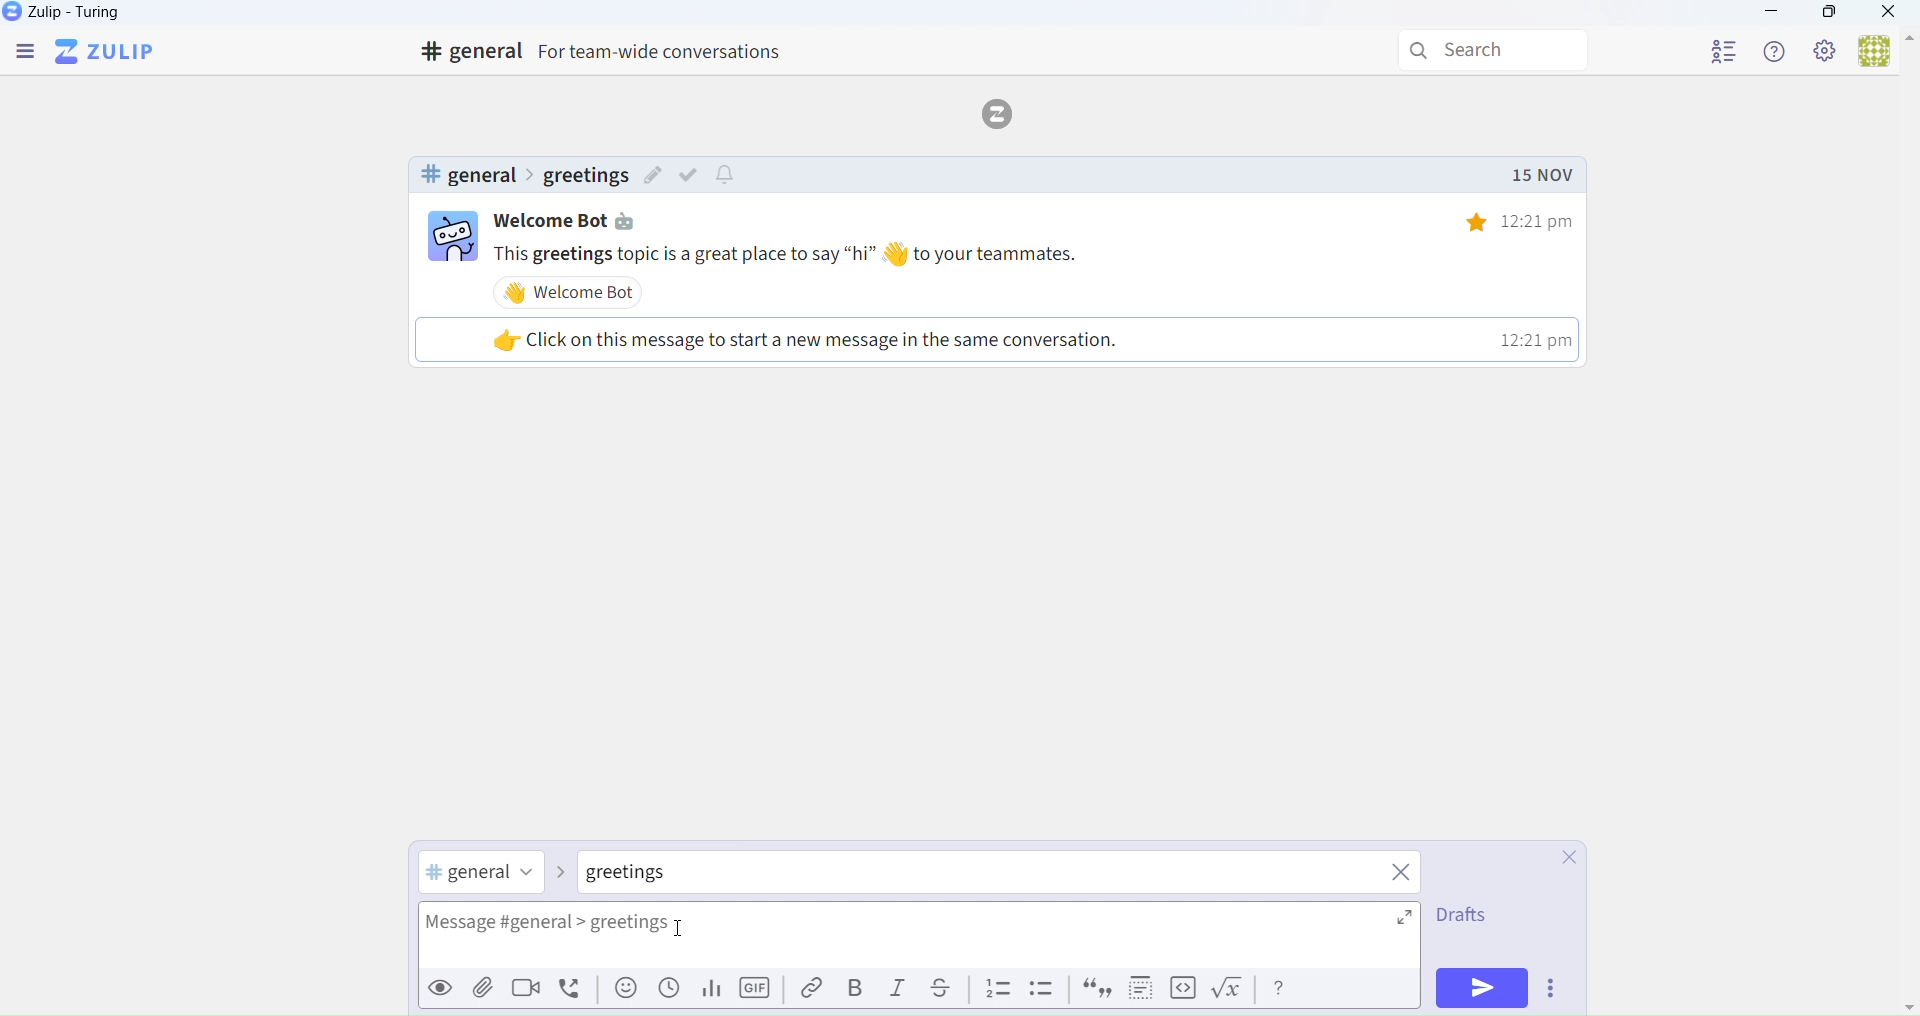  Describe the element at coordinates (1044, 992) in the screenshot. I see `Snipet` at that location.